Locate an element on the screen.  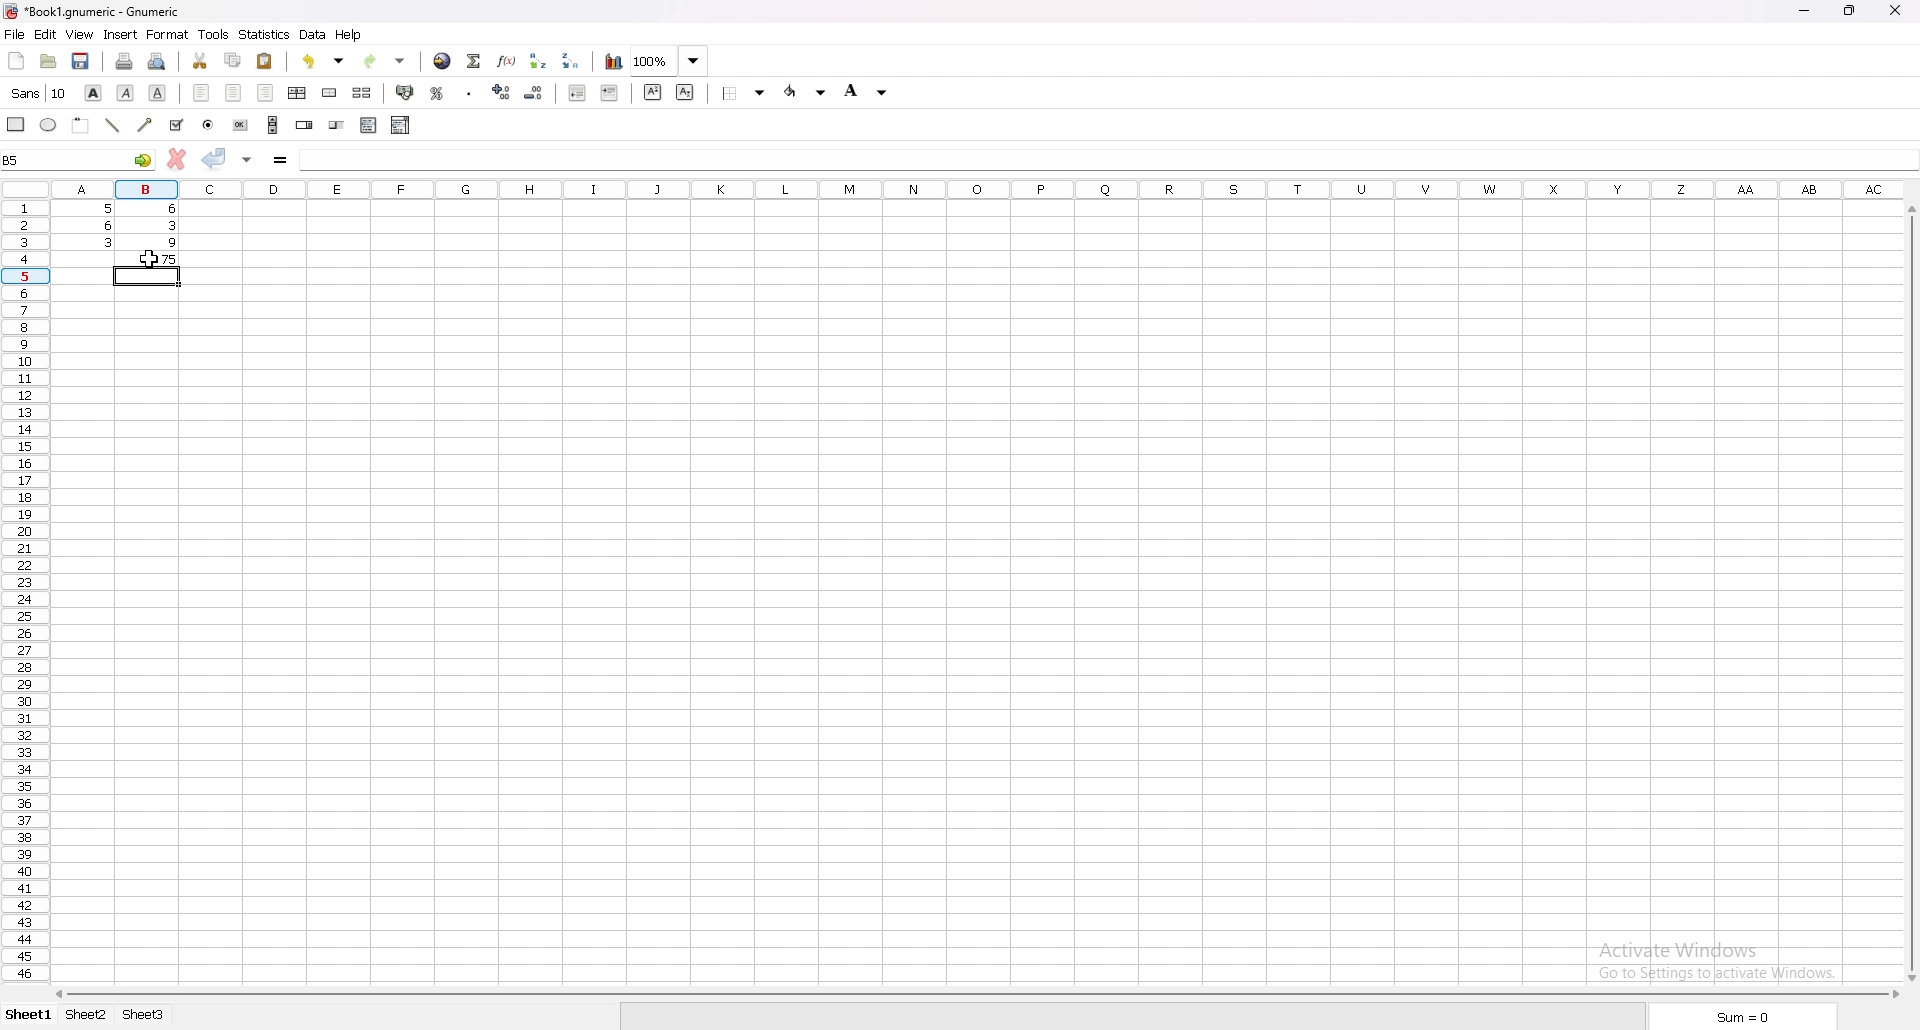
spin button is located at coordinates (304, 125).